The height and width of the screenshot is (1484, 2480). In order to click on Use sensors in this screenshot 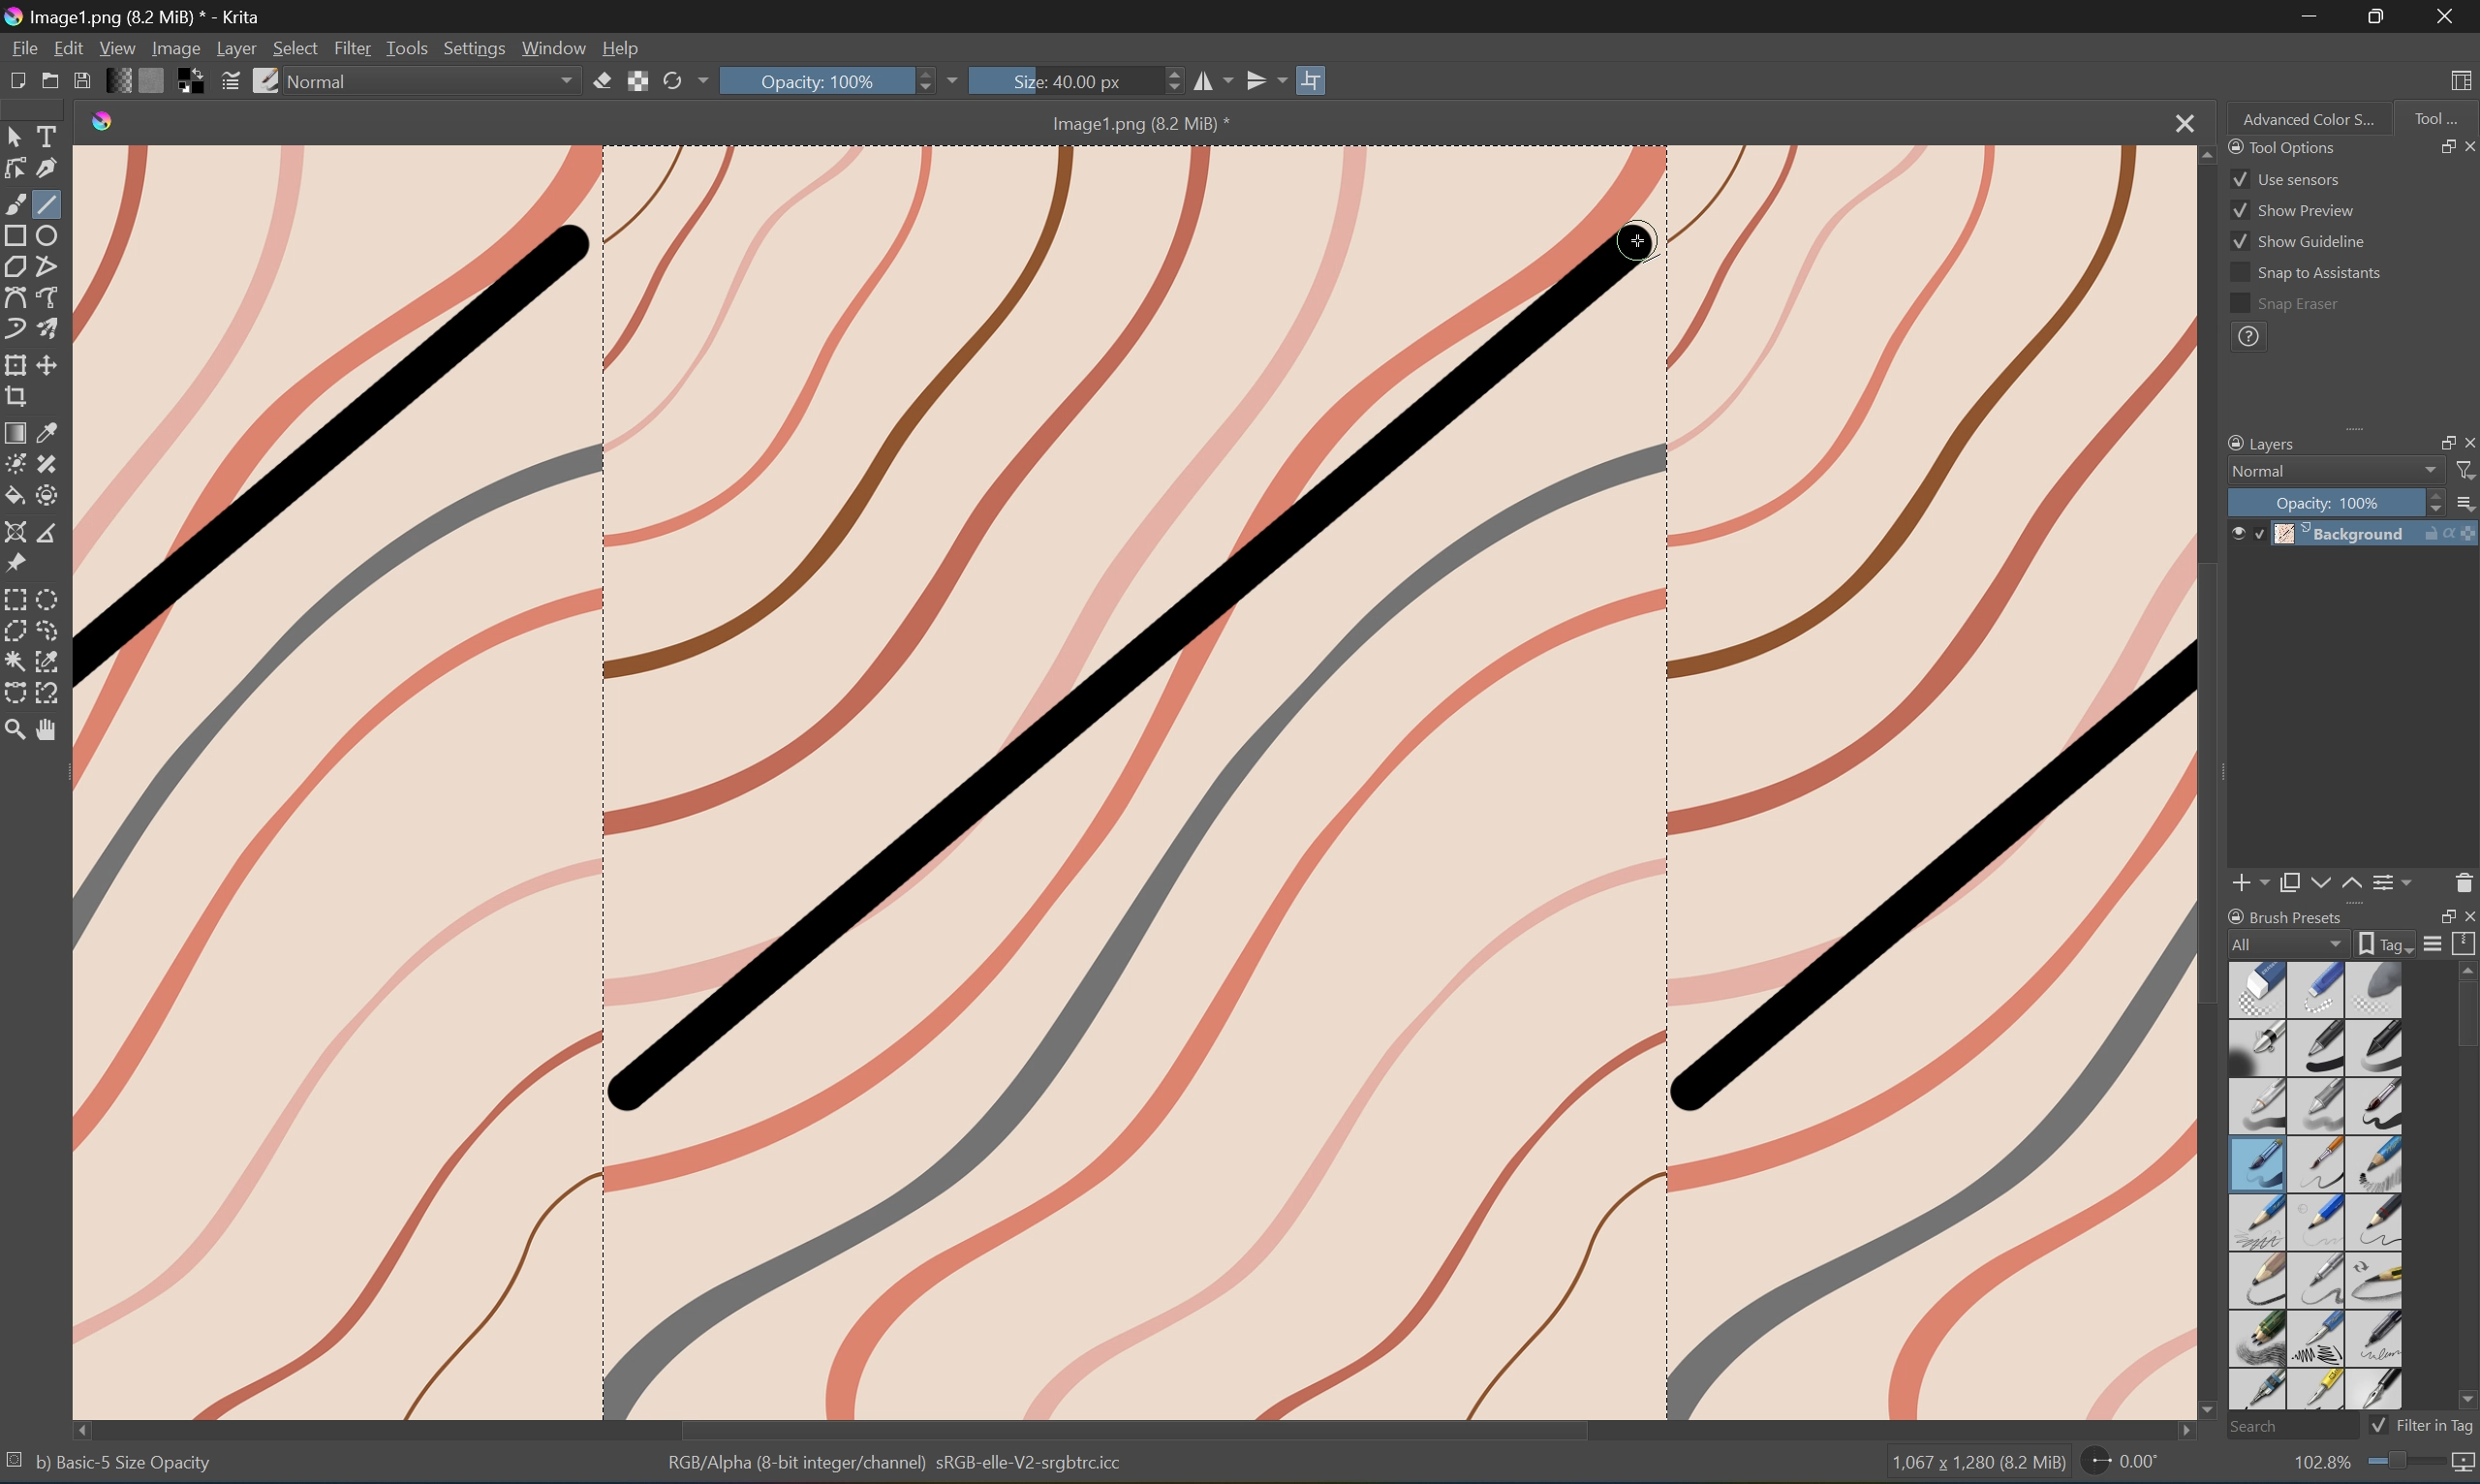, I will do `click(2285, 178)`.